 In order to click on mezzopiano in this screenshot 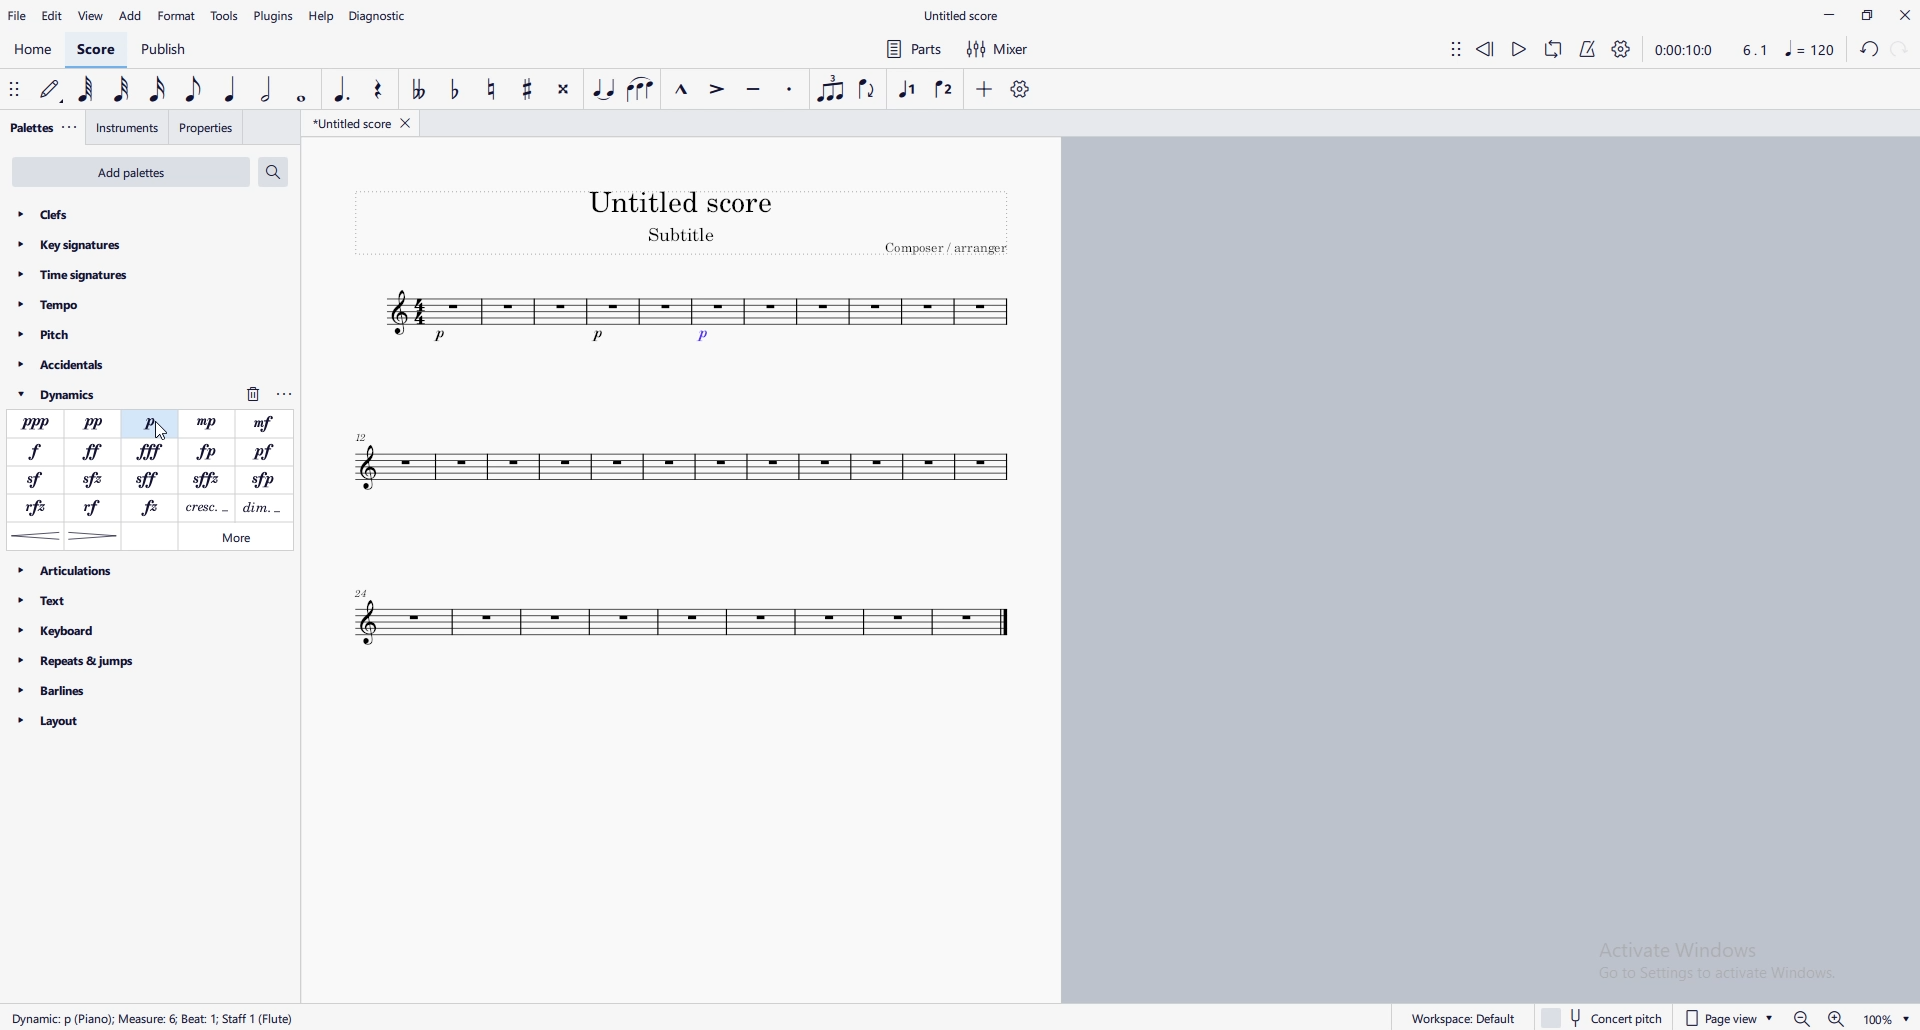, I will do `click(210, 423)`.